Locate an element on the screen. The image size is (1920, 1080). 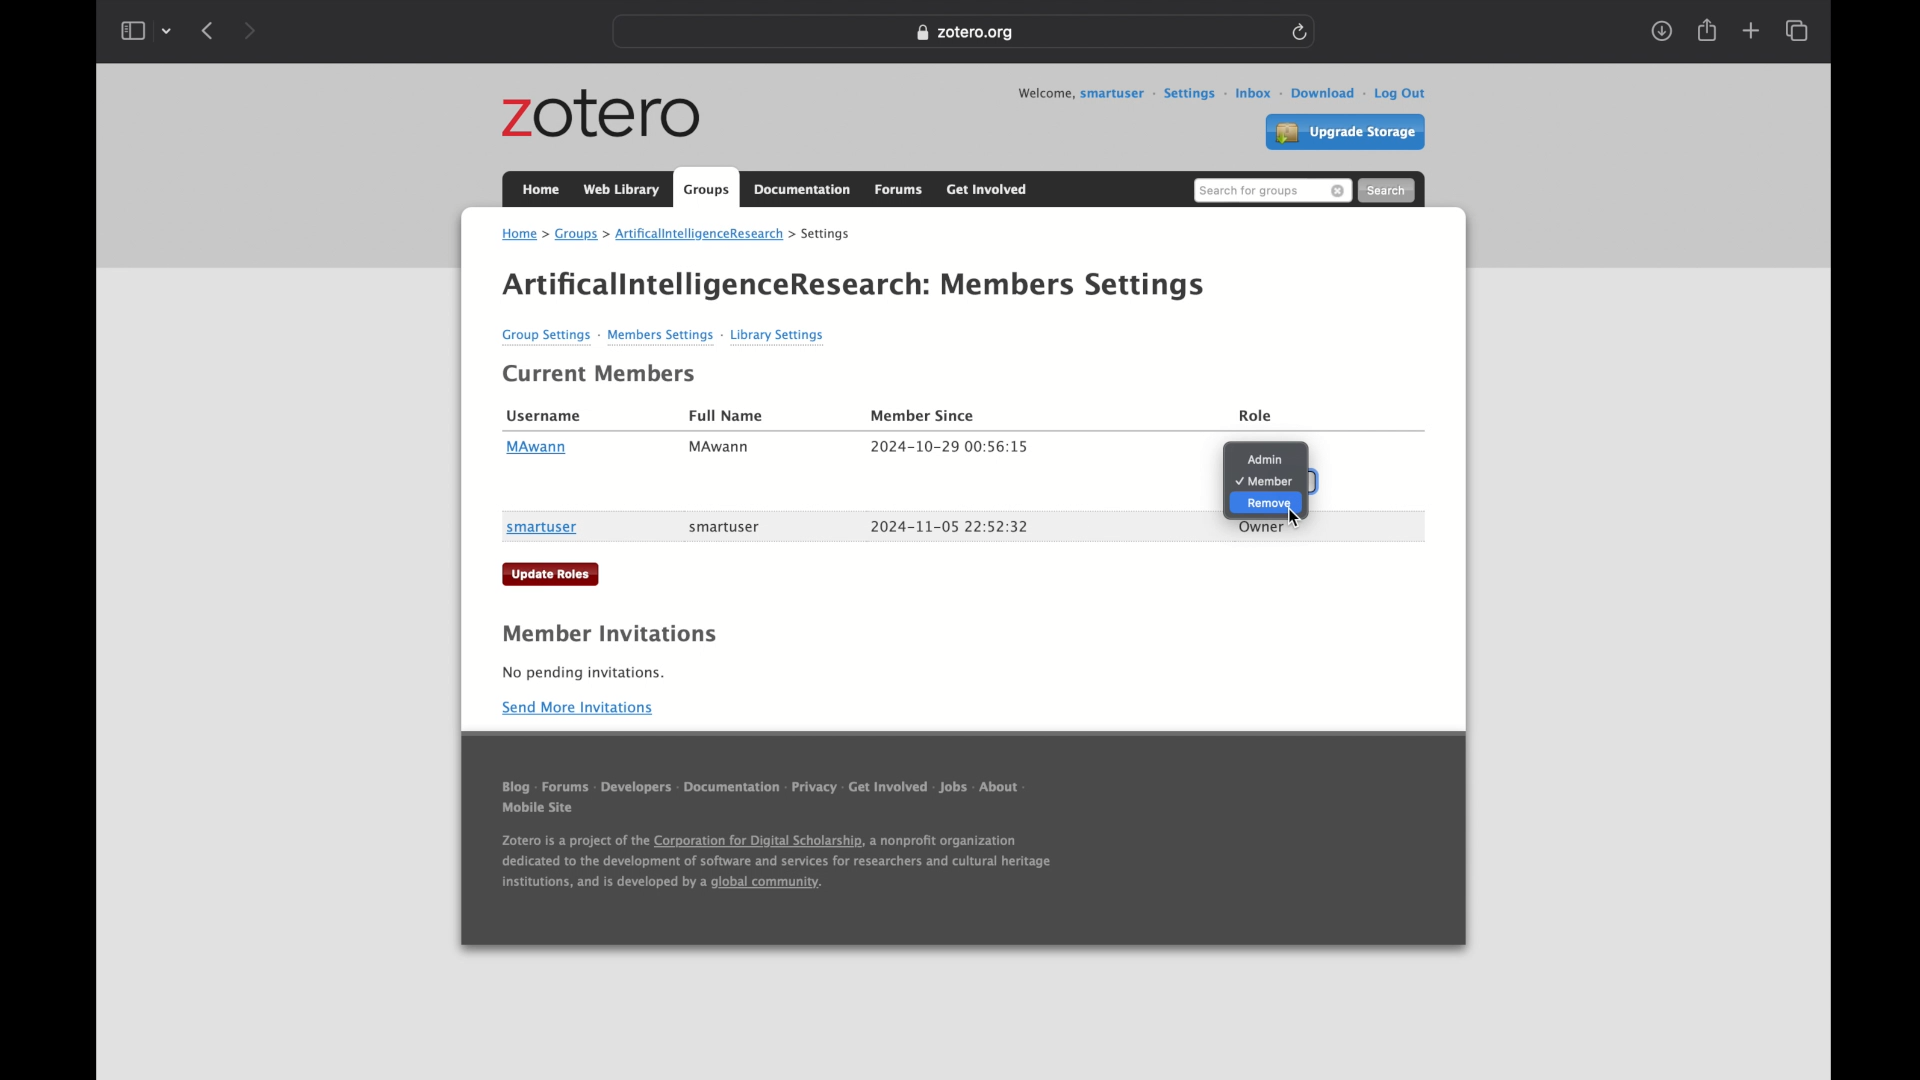
no pending invitations is located at coordinates (583, 673).